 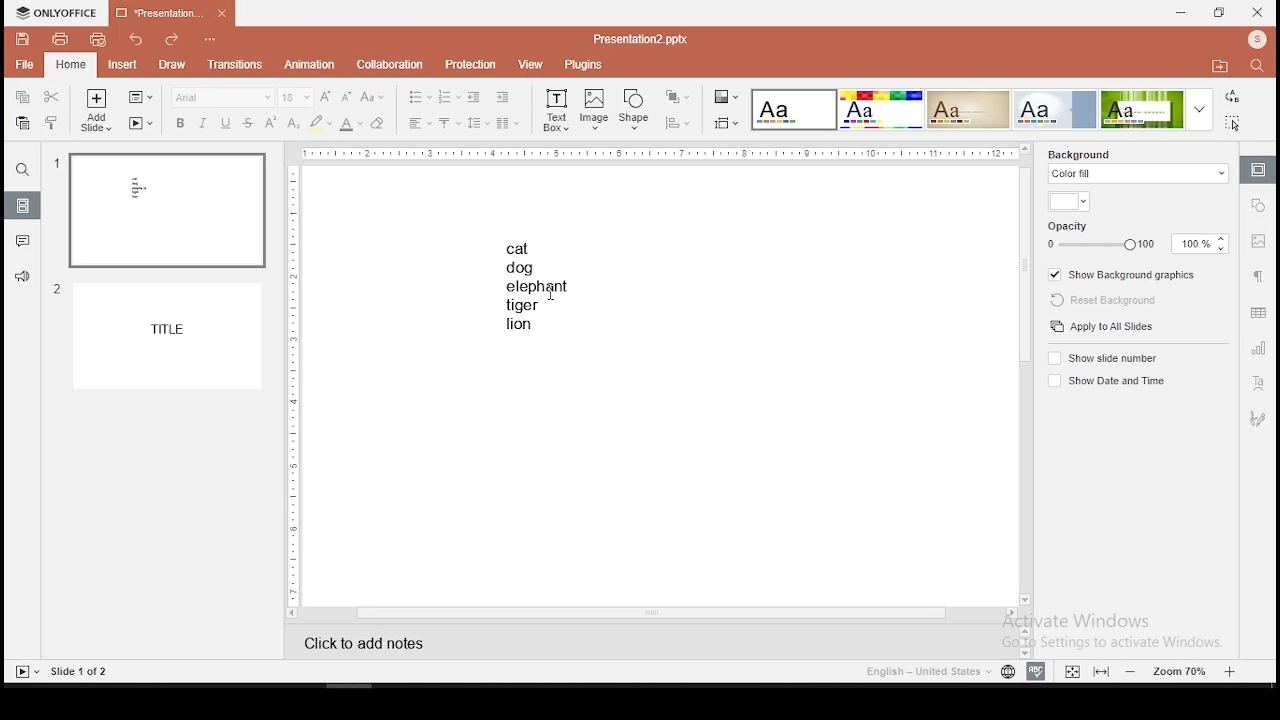 What do you see at coordinates (795, 110) in the screenshot?
I see `theme ` at bounding box center [795, 110].